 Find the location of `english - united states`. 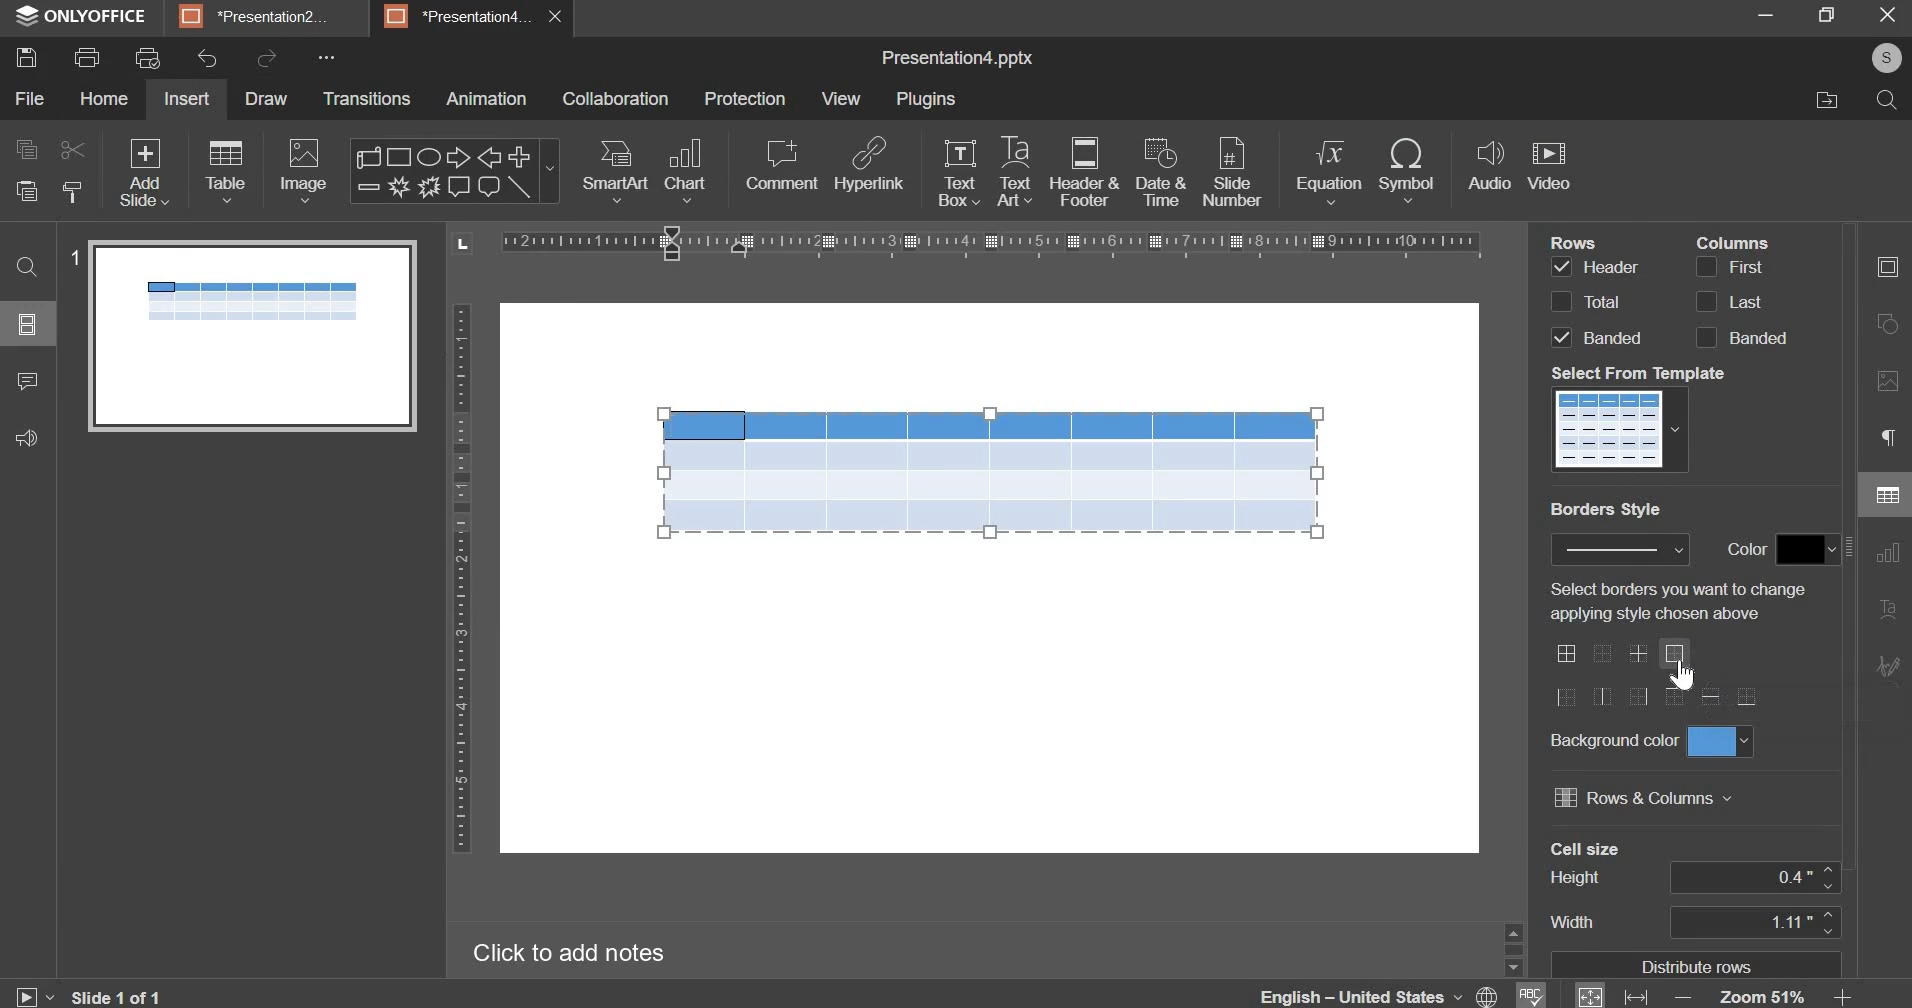

english - united states is located at coordinates (1364, 999).